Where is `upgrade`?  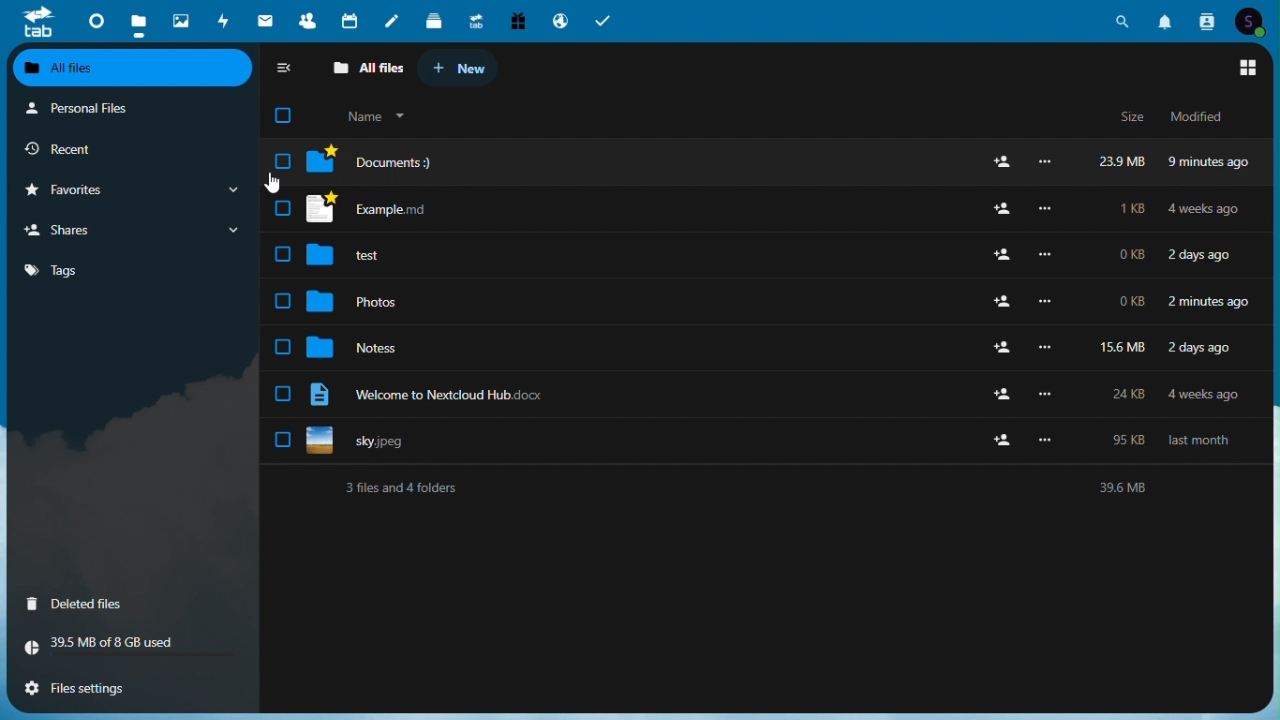
upgrade is located at coordinates (474, 19).